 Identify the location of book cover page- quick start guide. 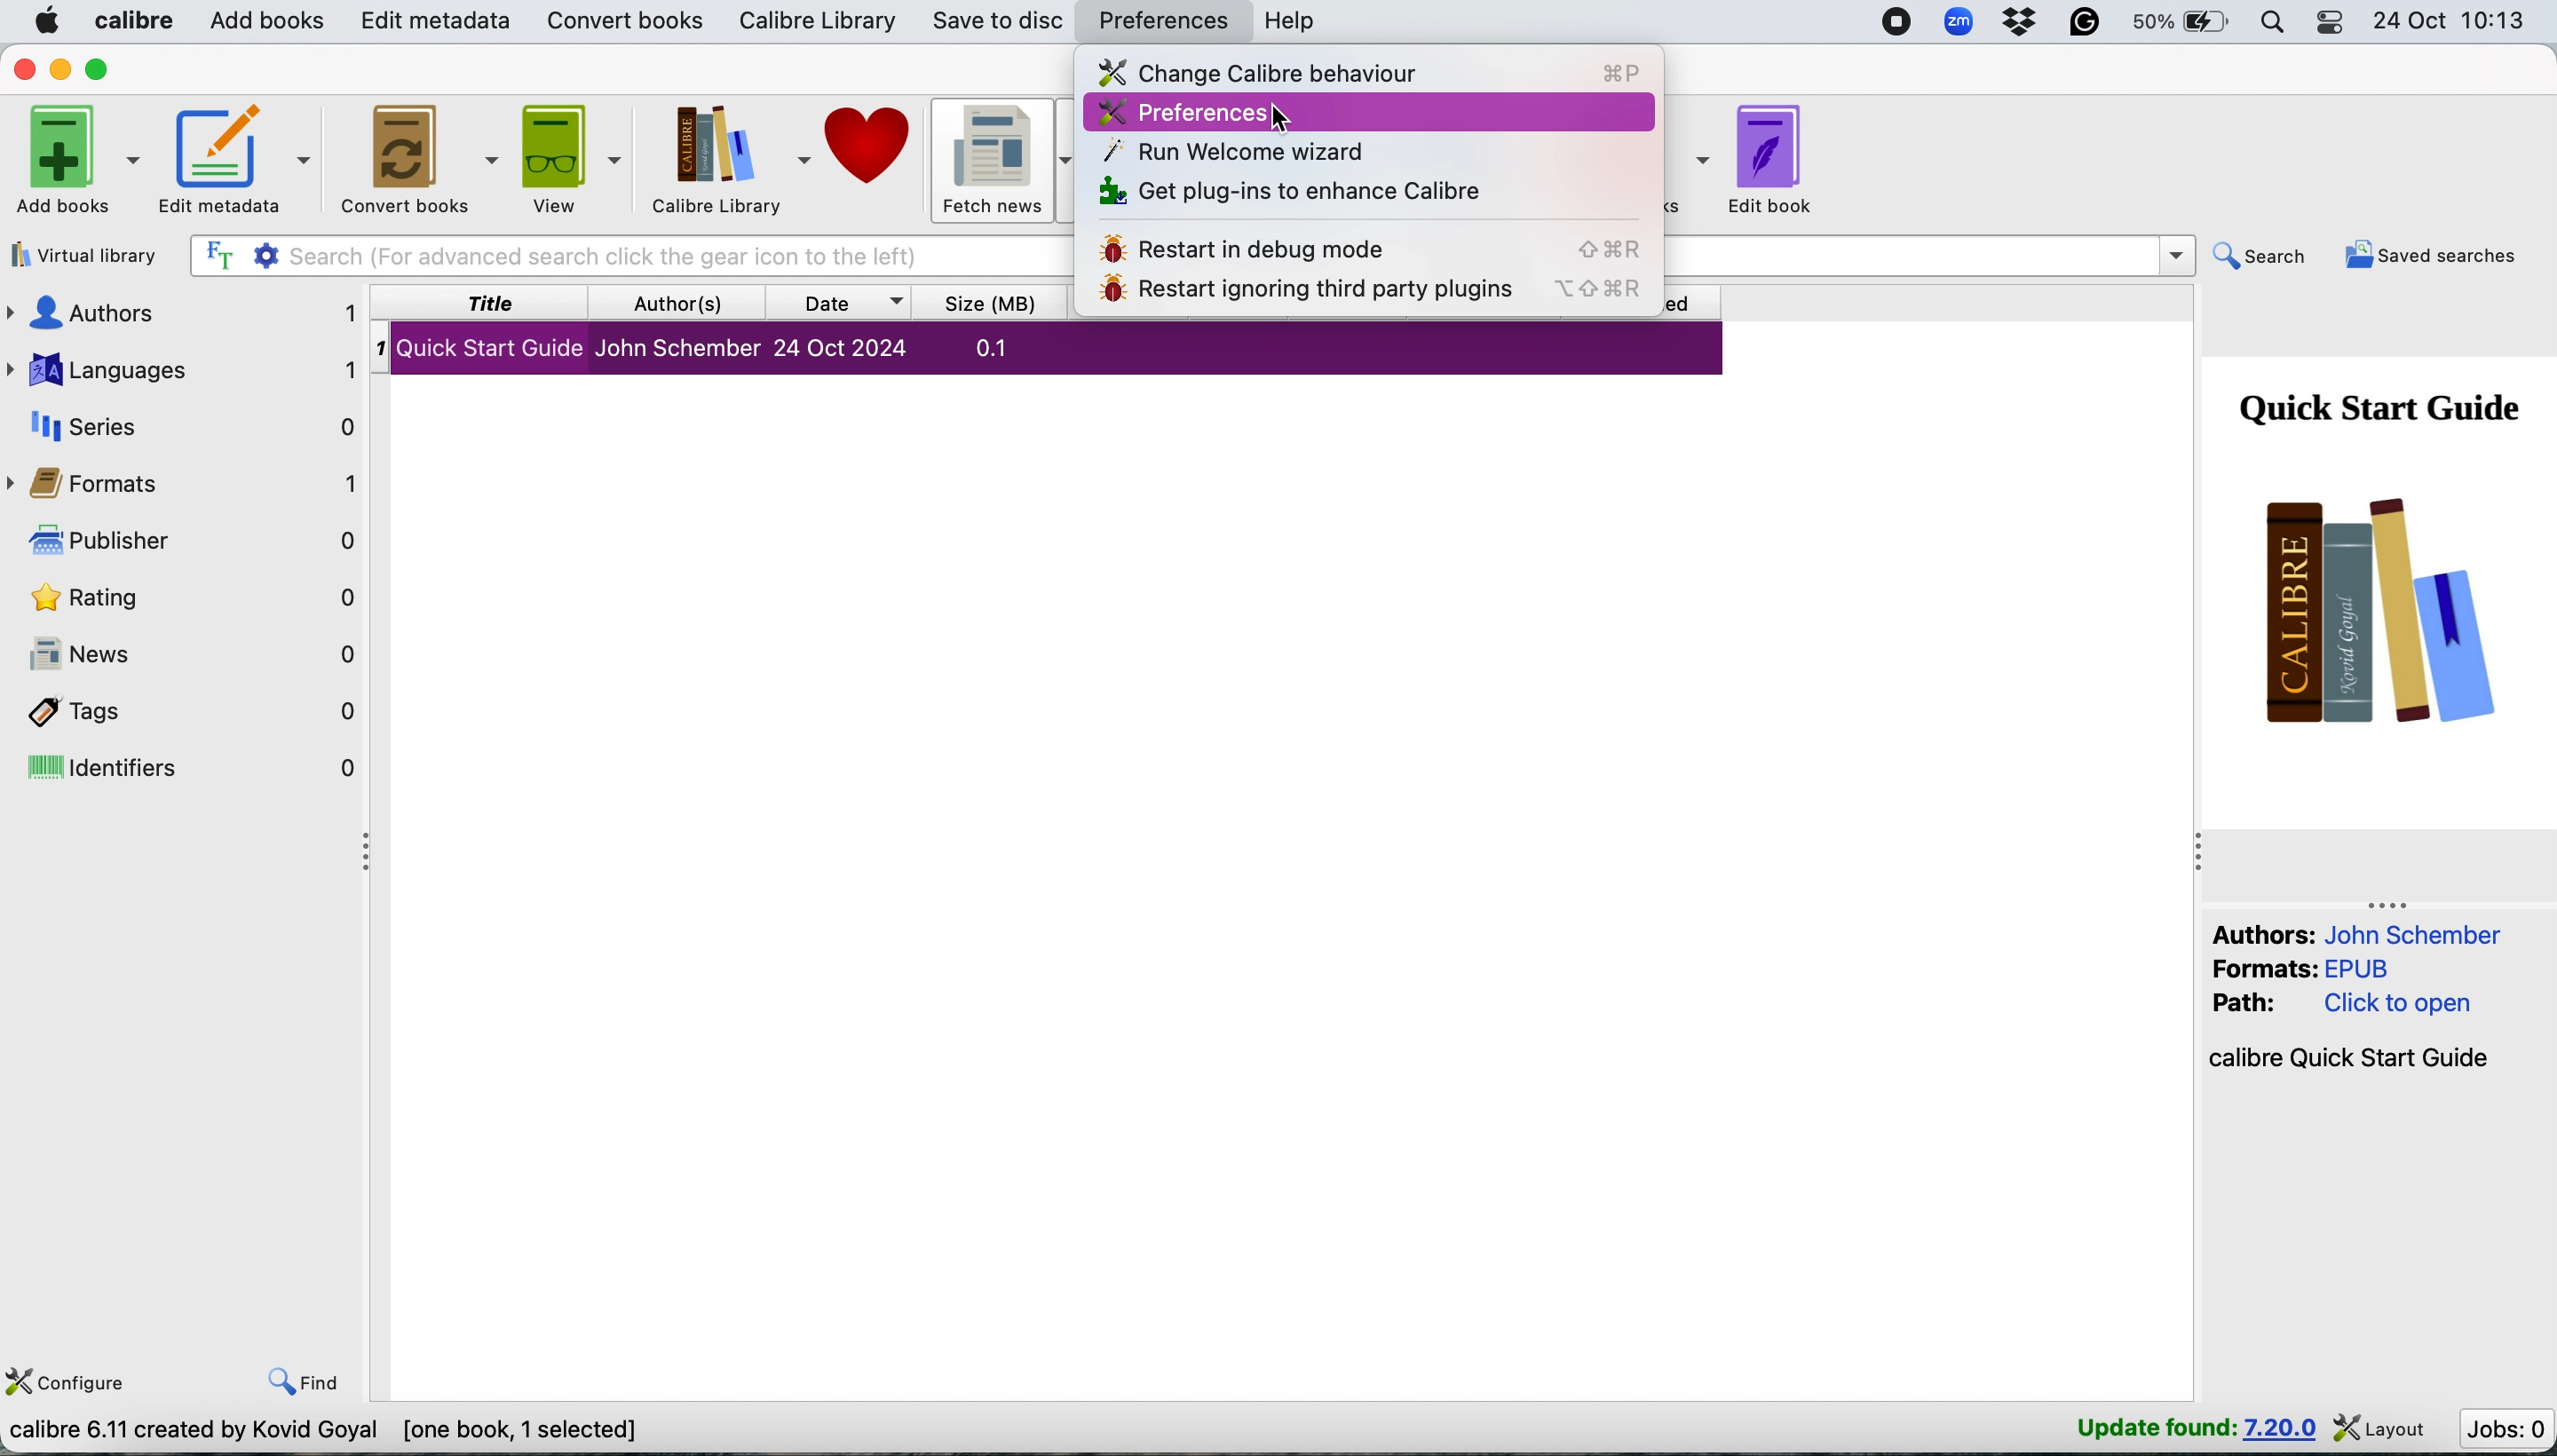
(2374, 566).